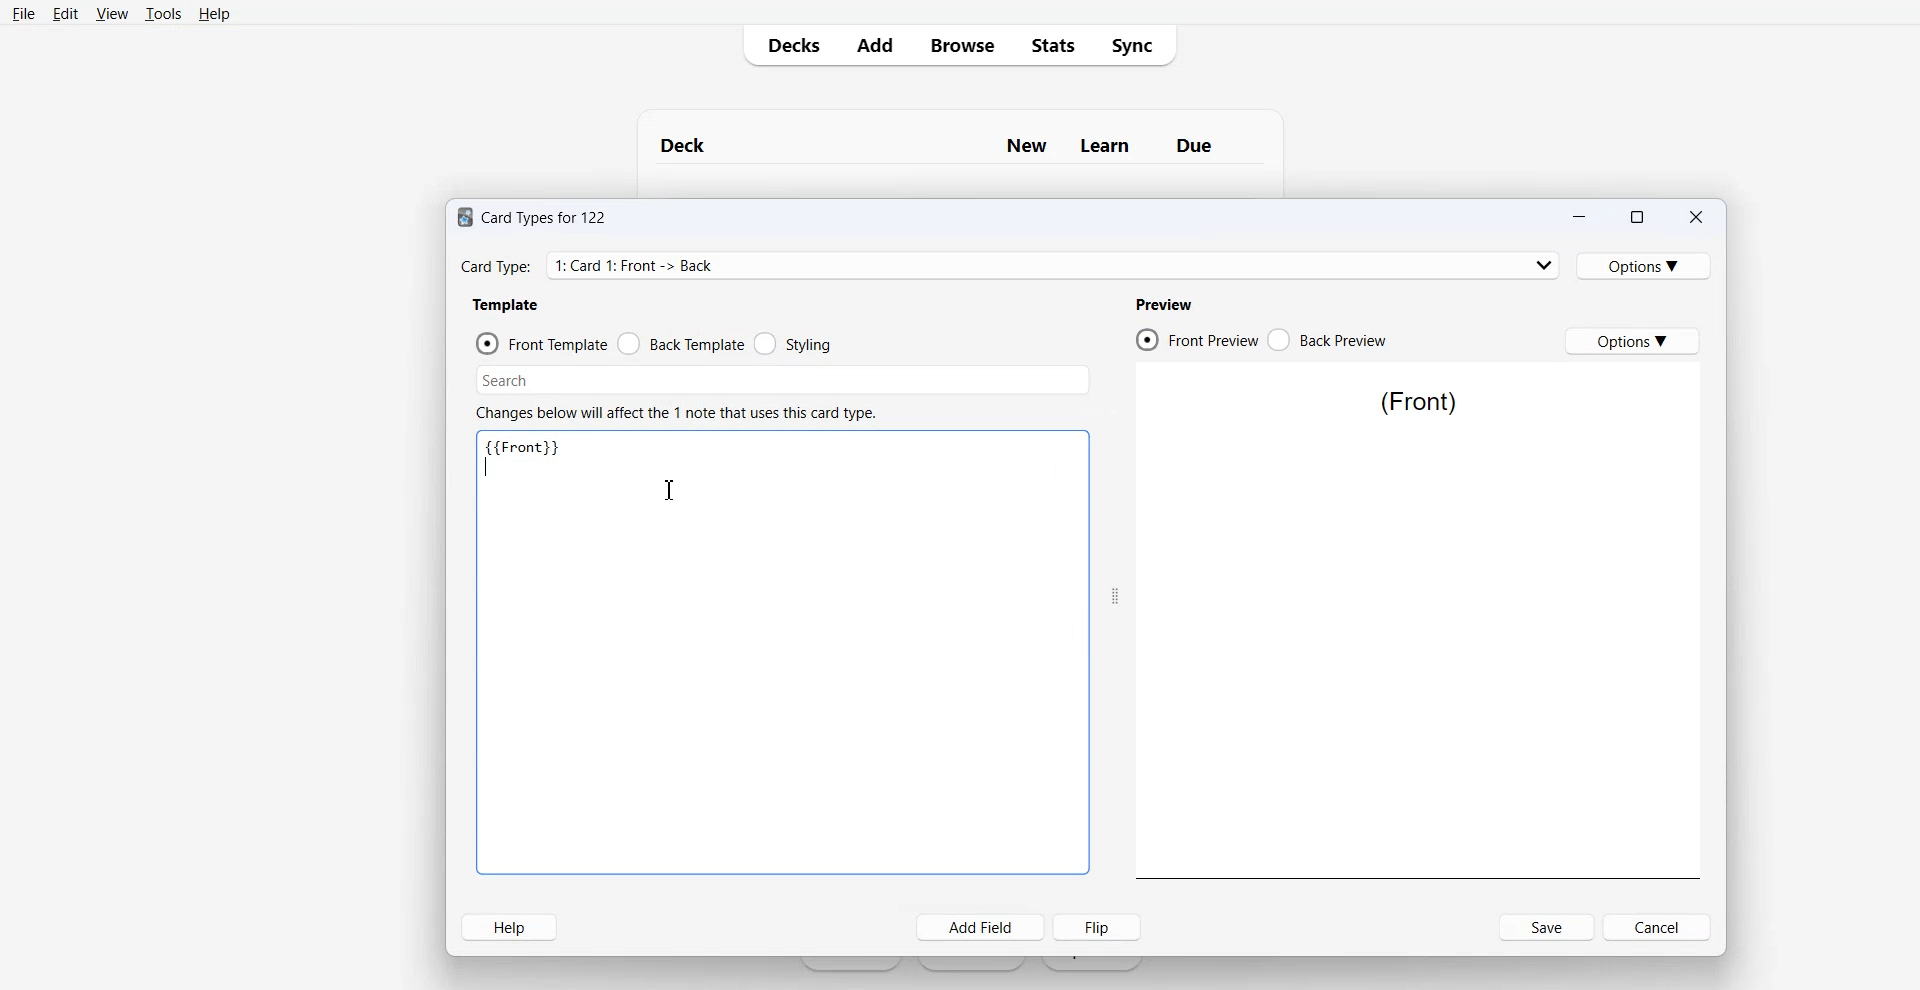  What do you see at coordinates (782, 382) in the screenshot?
I see `Search` at bounding box center [782, 382].